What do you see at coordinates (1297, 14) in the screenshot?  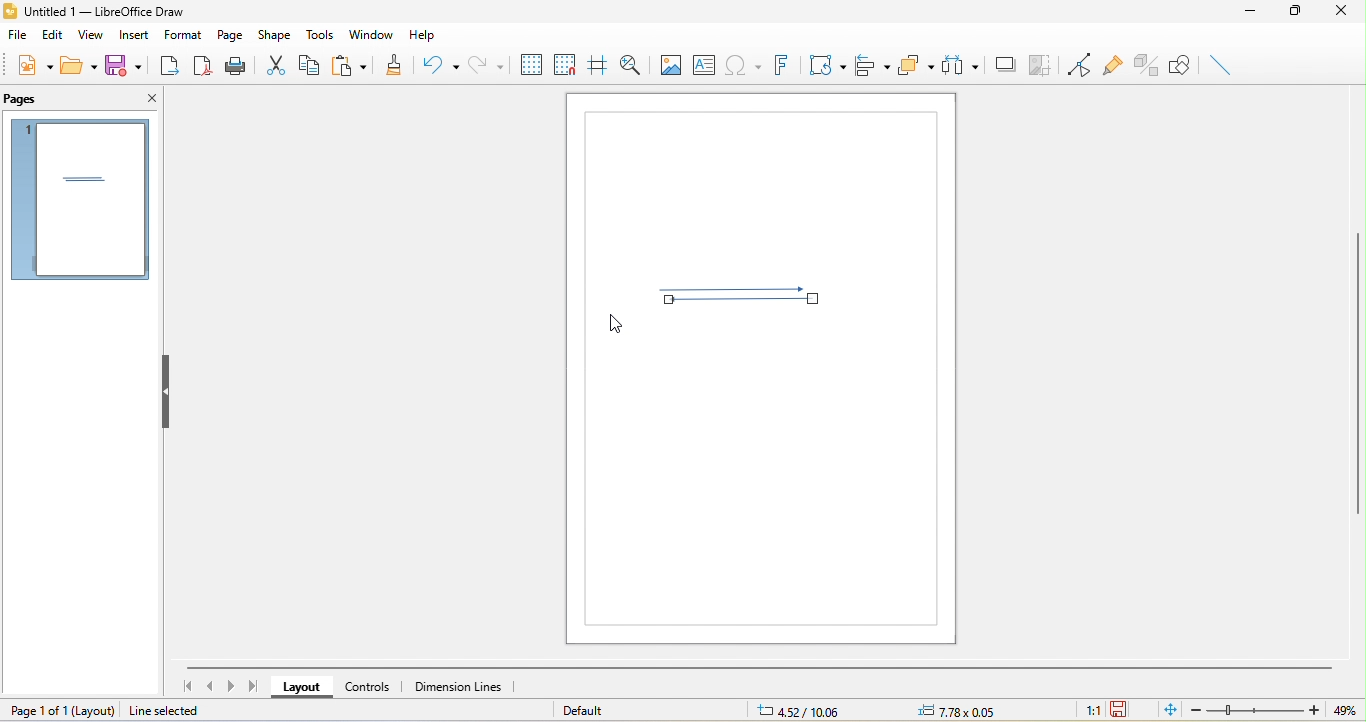 I see `maximize` at bounding box center [1297, 14].